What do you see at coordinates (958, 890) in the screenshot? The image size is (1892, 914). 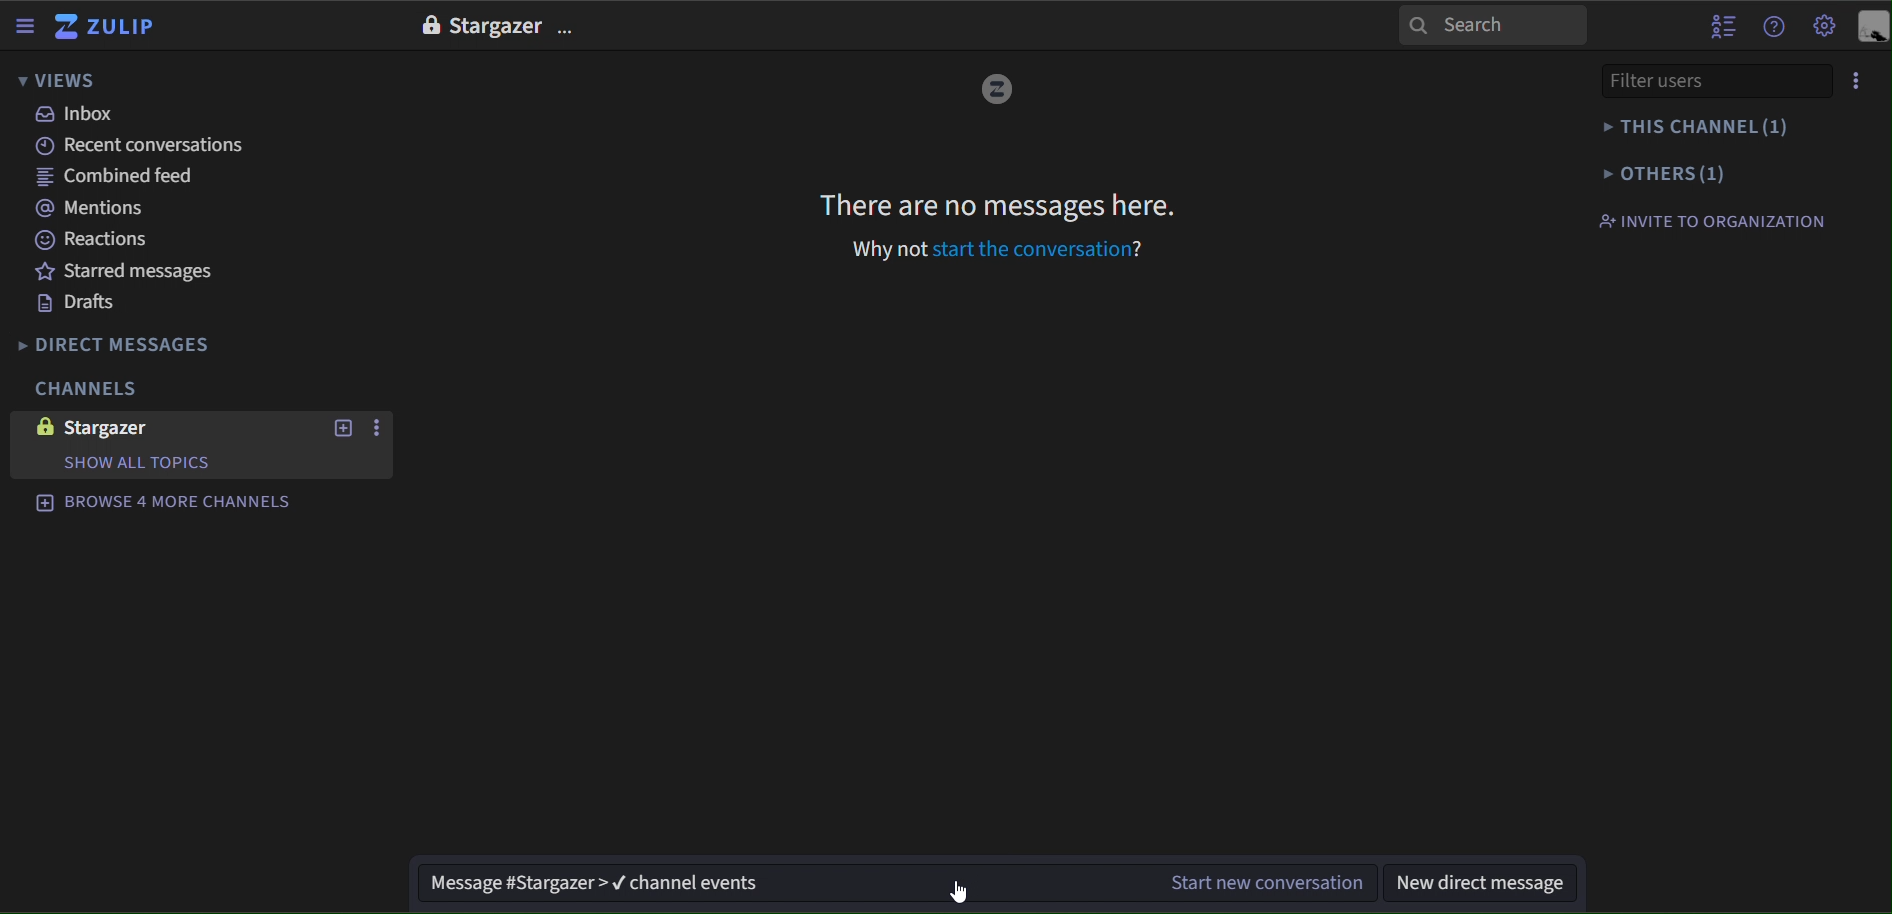 I see `cursor` at bounding box center [958, 890].